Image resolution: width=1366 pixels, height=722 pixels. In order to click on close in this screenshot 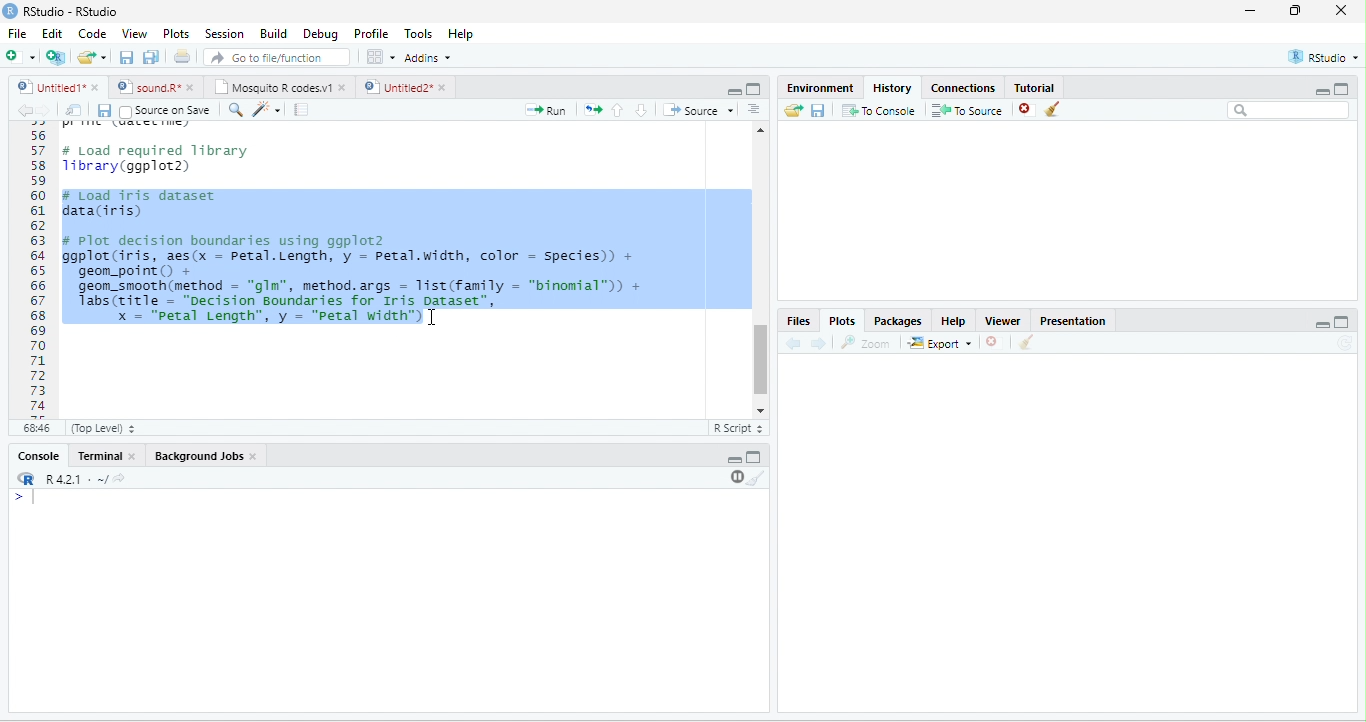, I will do `click(192, 88)`.